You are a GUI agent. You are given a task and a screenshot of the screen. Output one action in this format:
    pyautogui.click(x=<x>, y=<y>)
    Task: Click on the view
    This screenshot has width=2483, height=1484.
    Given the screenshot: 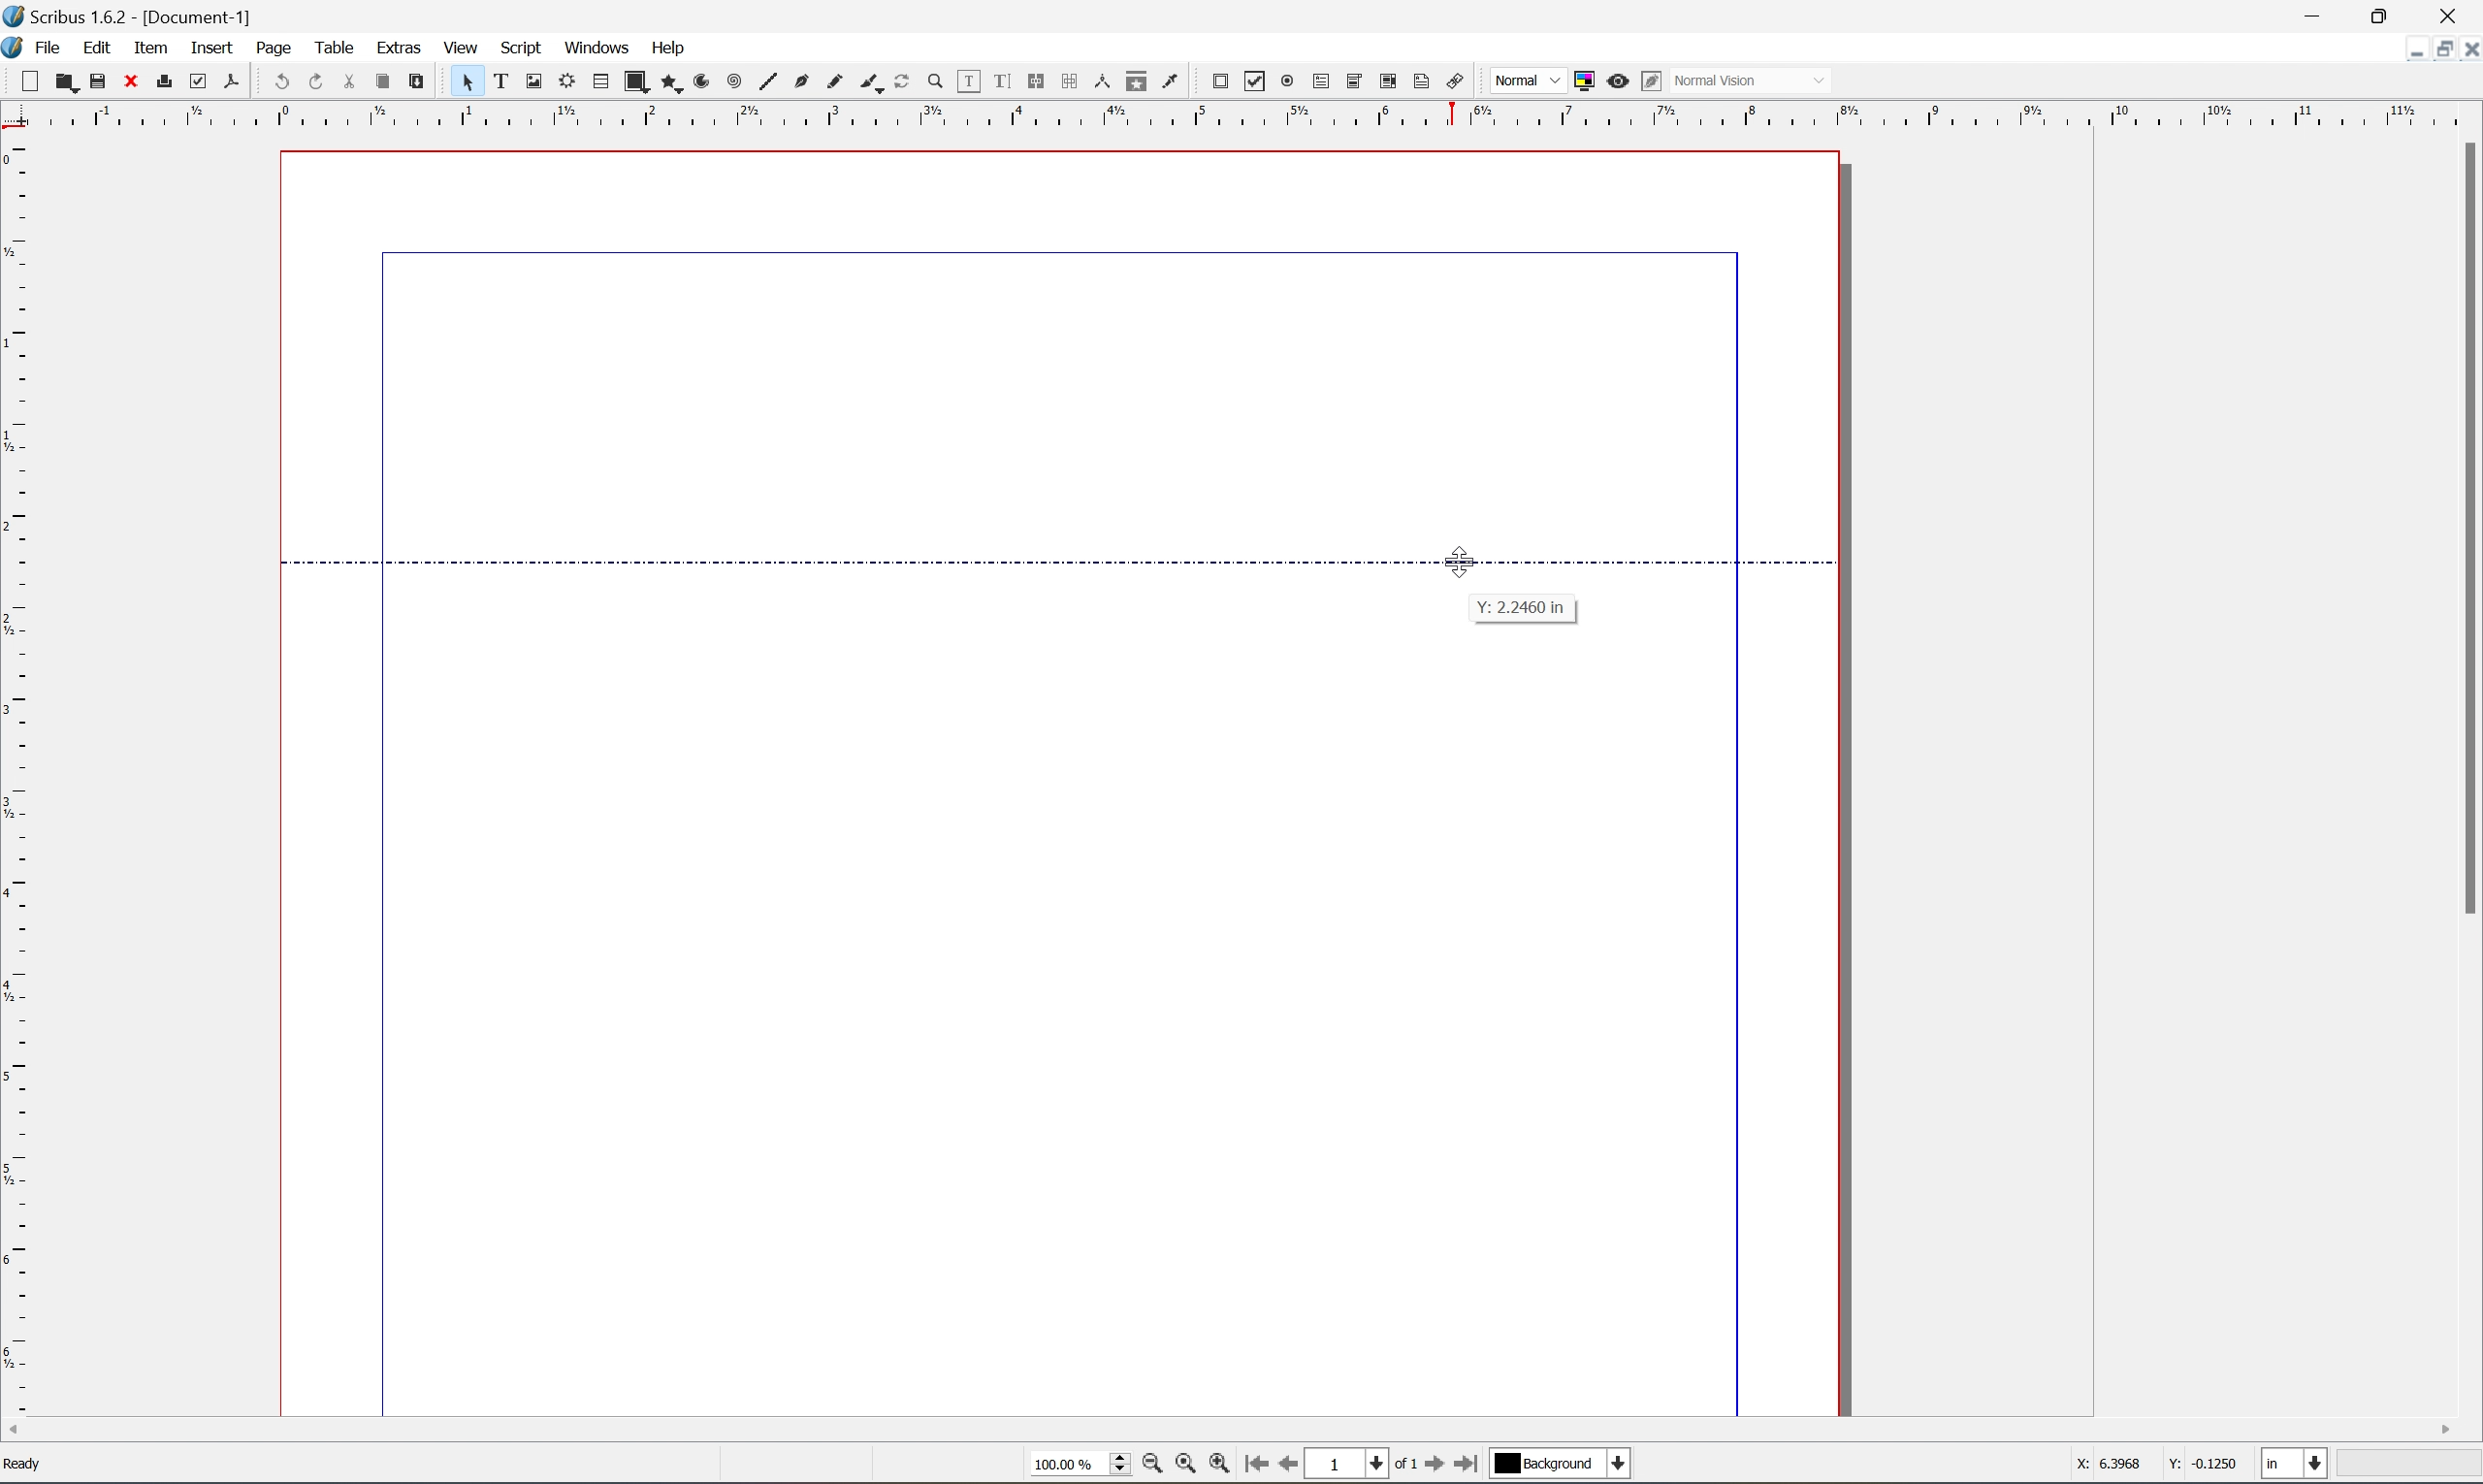 What is the action you would take?
    pyautogui.click(x=464, y=45)
    